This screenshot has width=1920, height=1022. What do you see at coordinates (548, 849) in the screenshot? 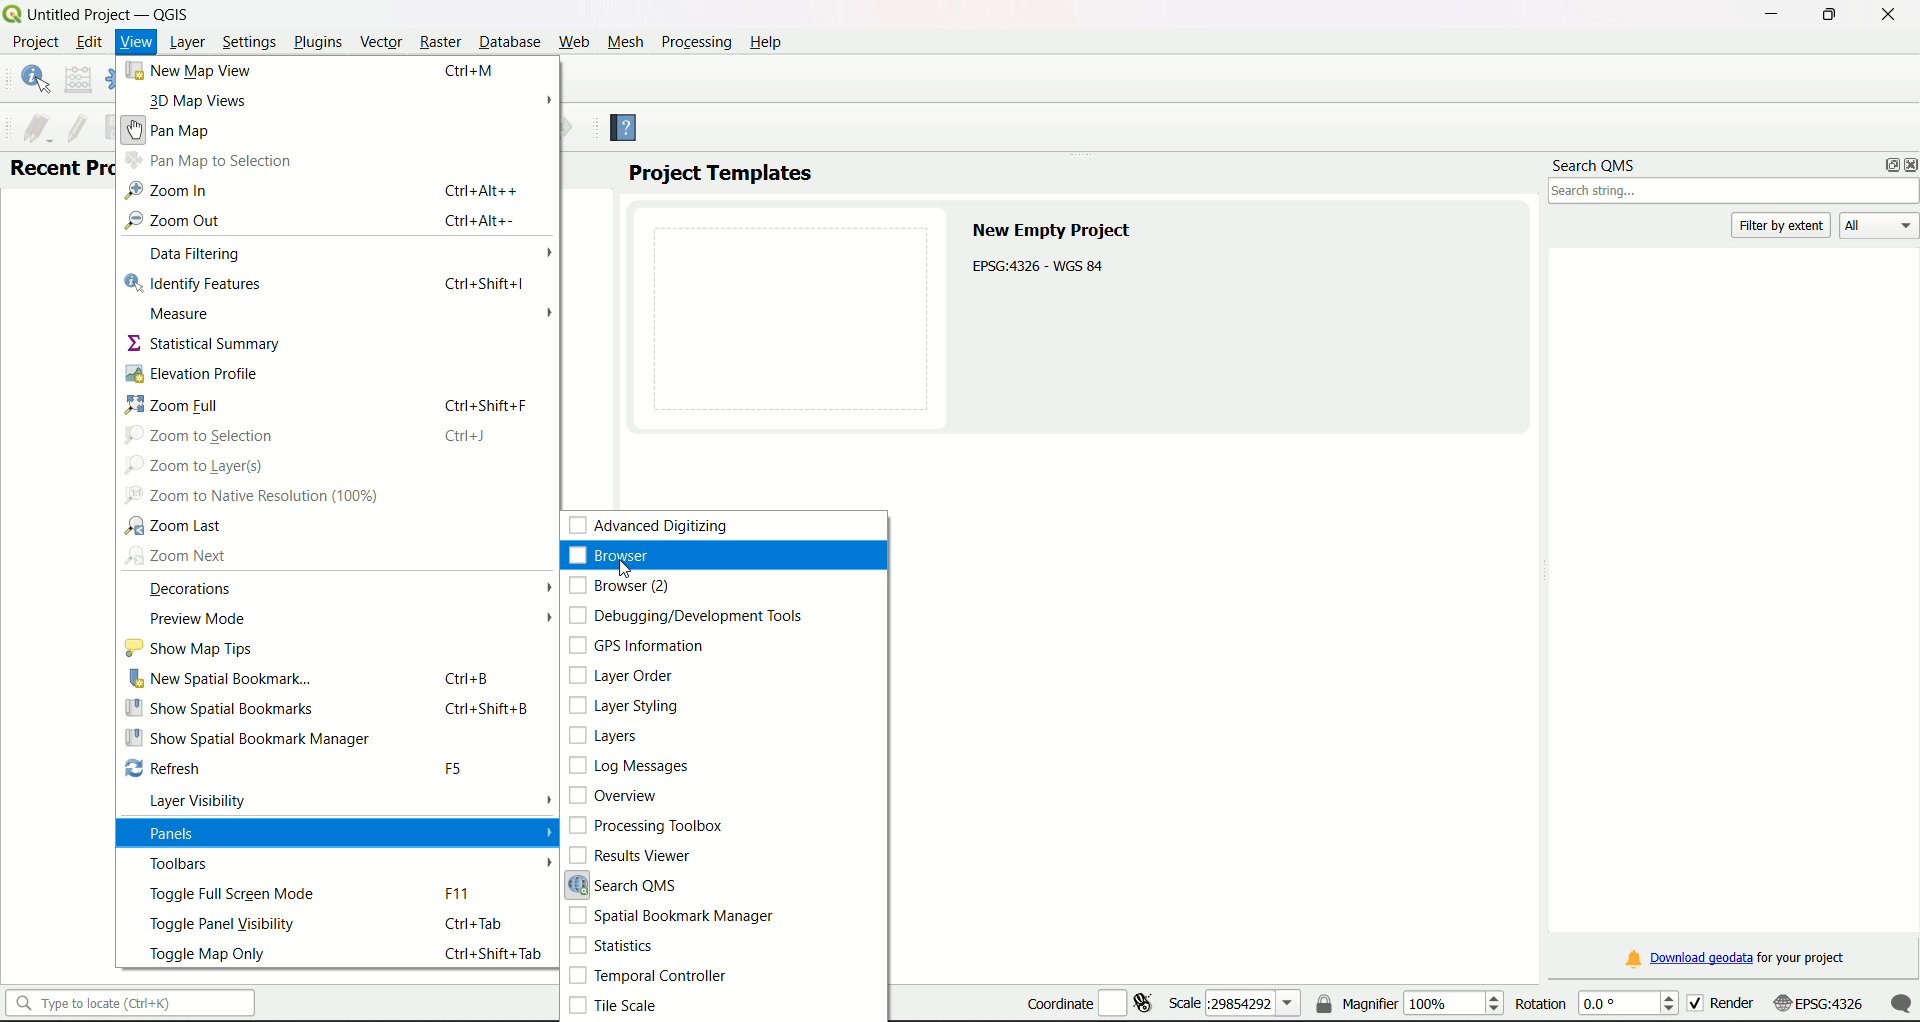
I see `arrows` at bounding box center [548, 849].